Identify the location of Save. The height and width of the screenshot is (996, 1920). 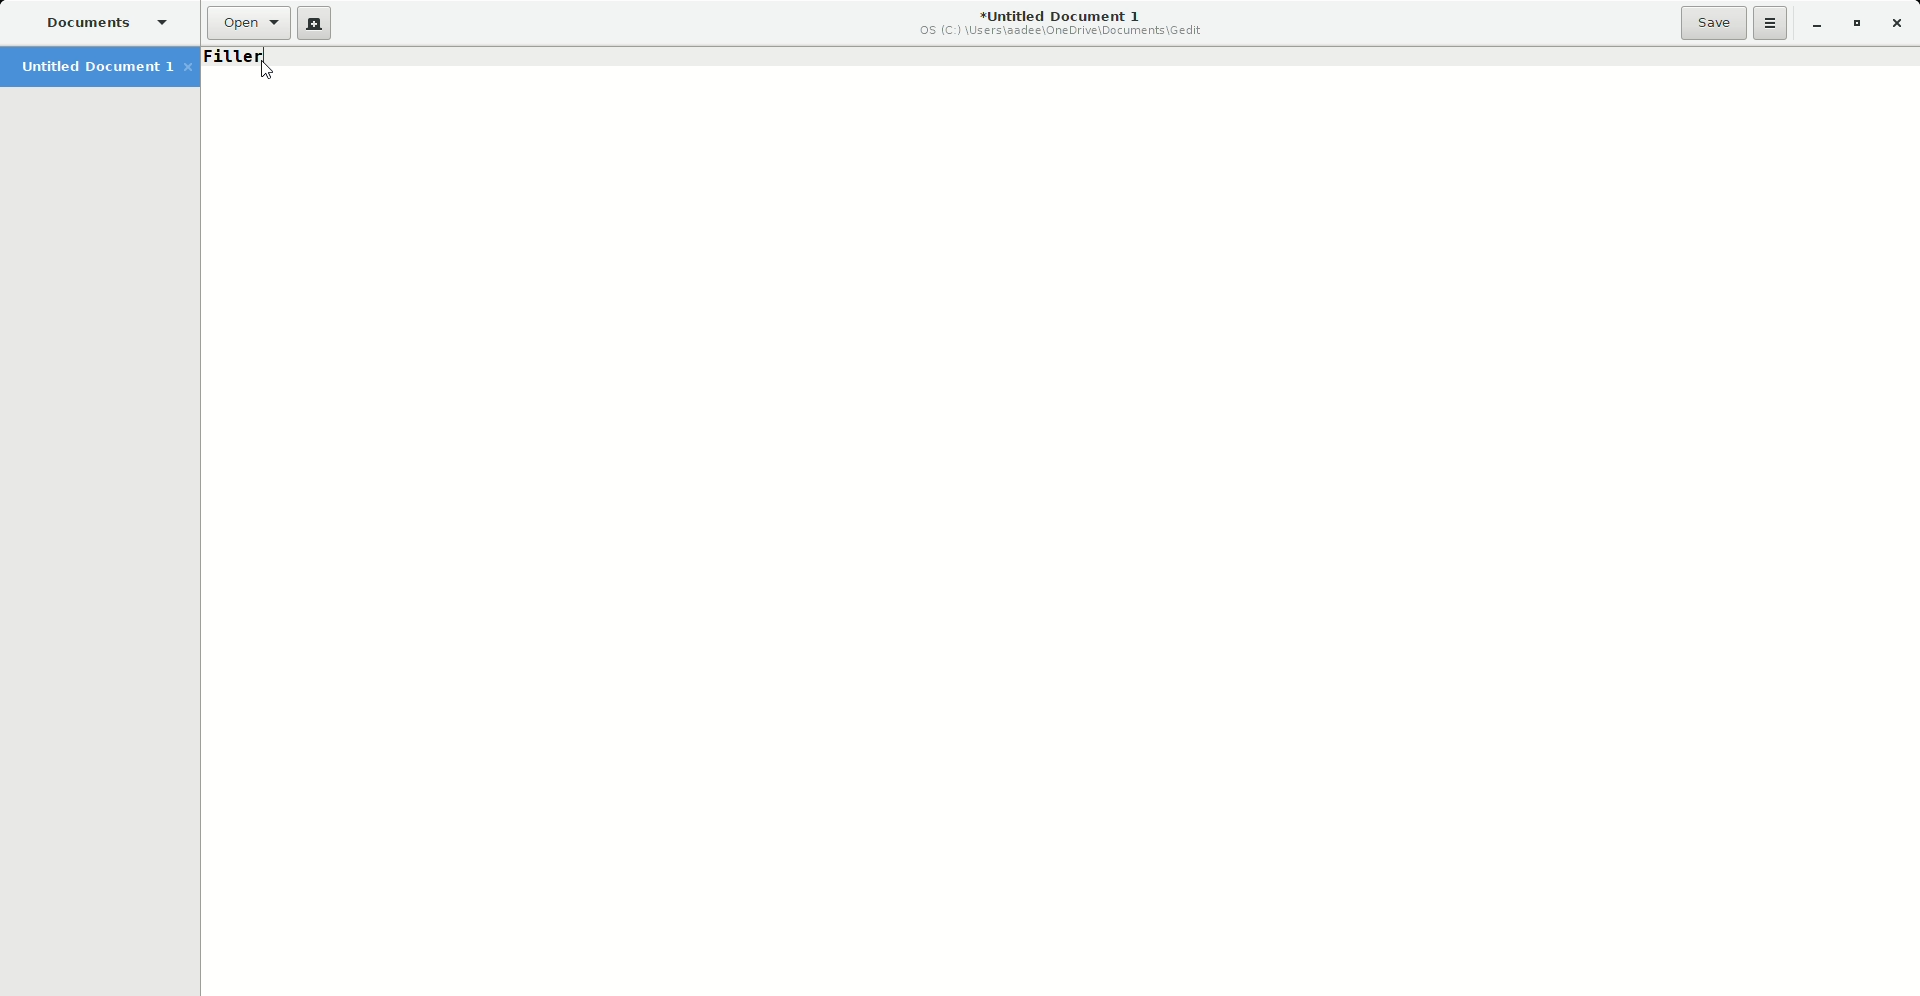
(1714, 22).